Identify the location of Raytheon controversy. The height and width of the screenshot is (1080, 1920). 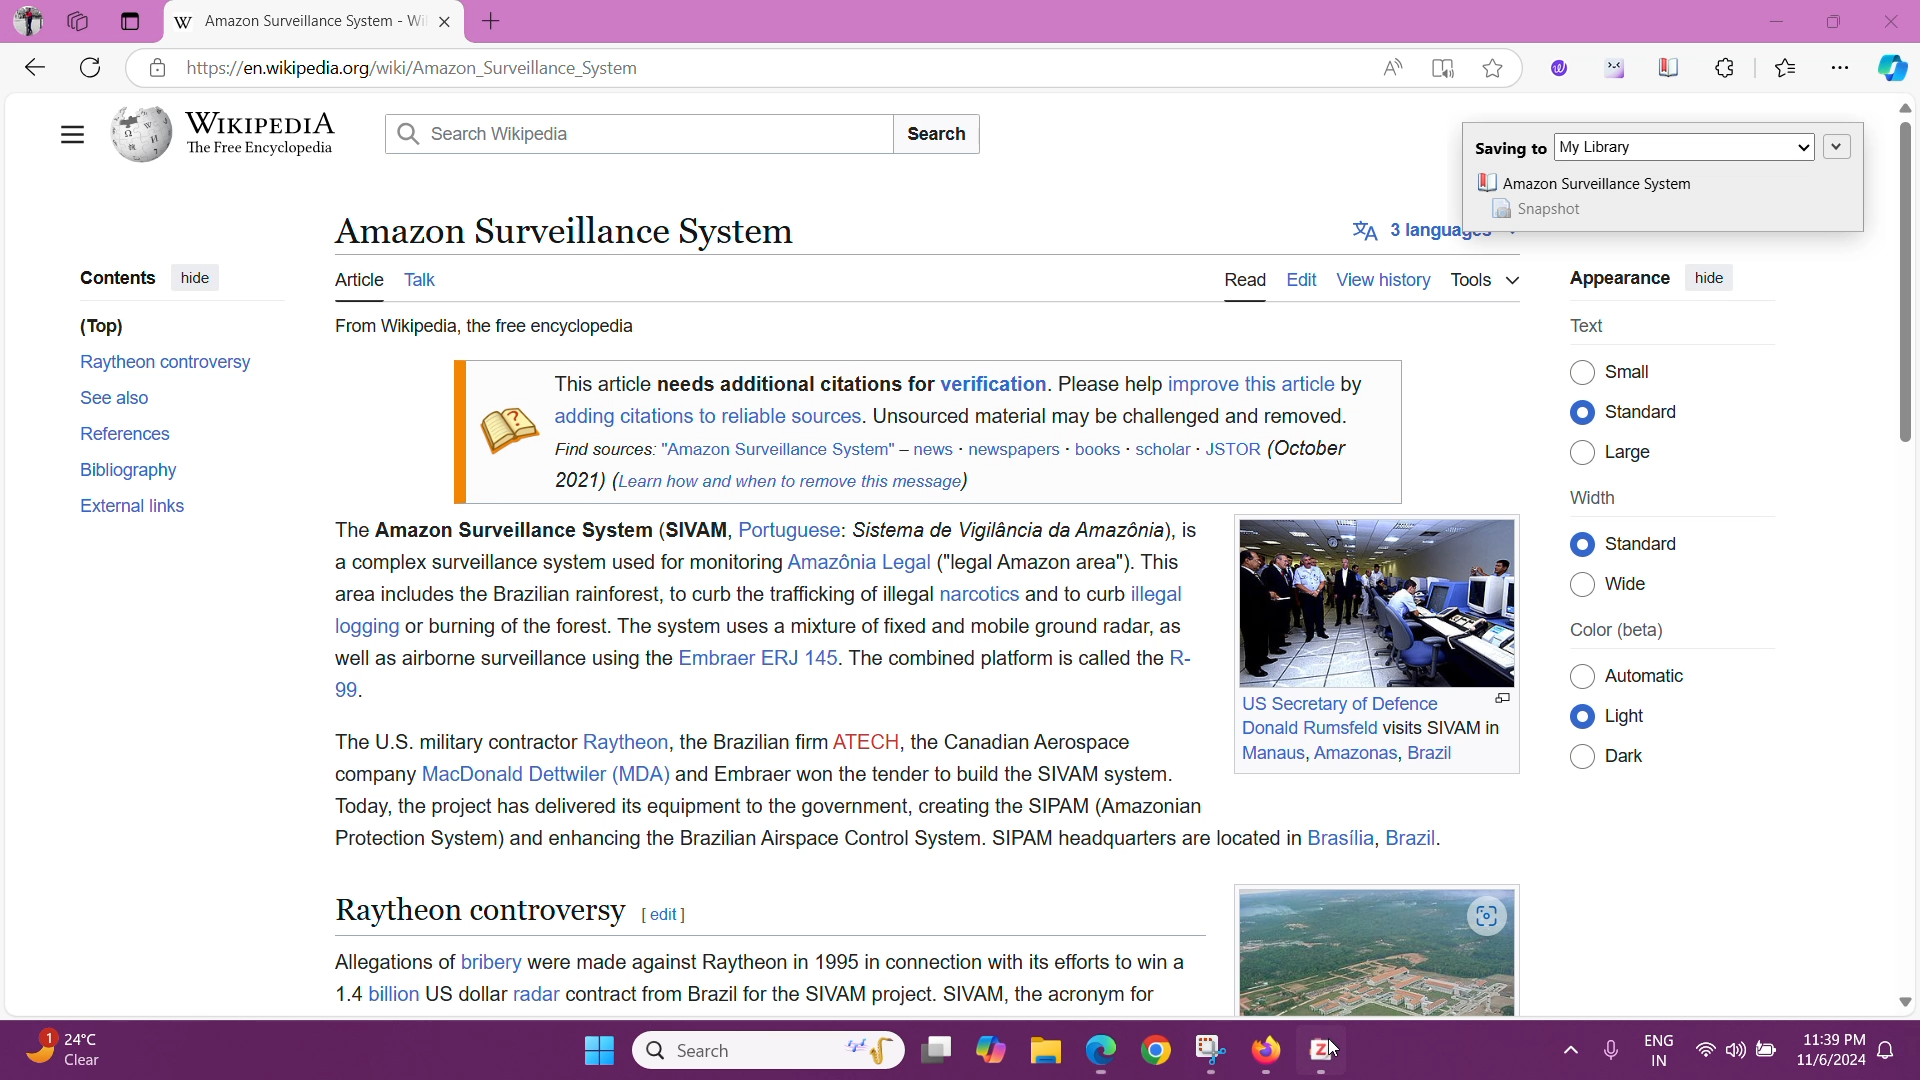
(168, 365).